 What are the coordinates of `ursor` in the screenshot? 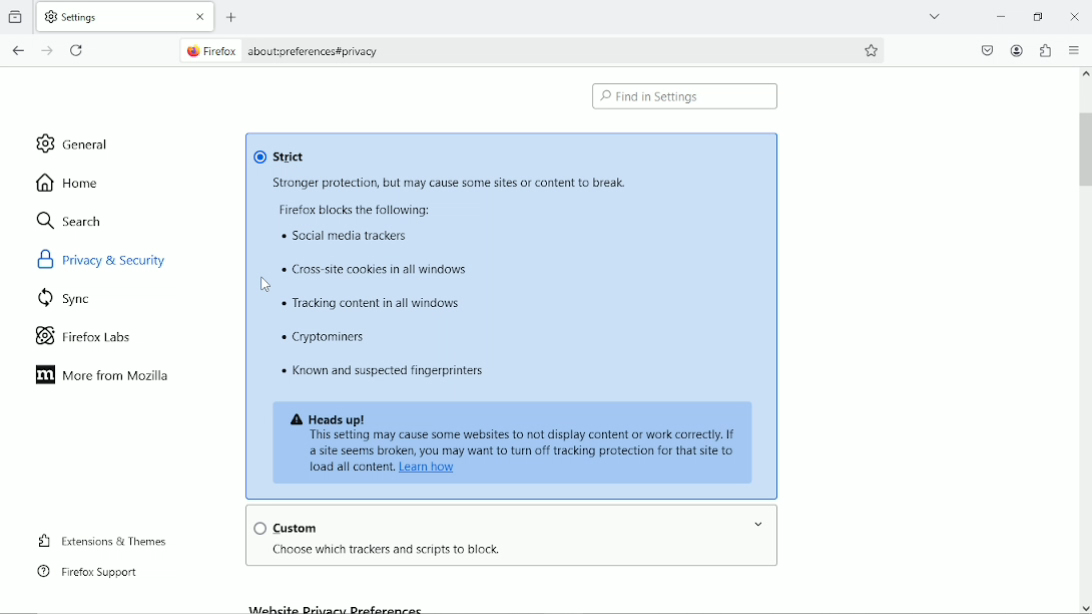 It's located at (265, 286).